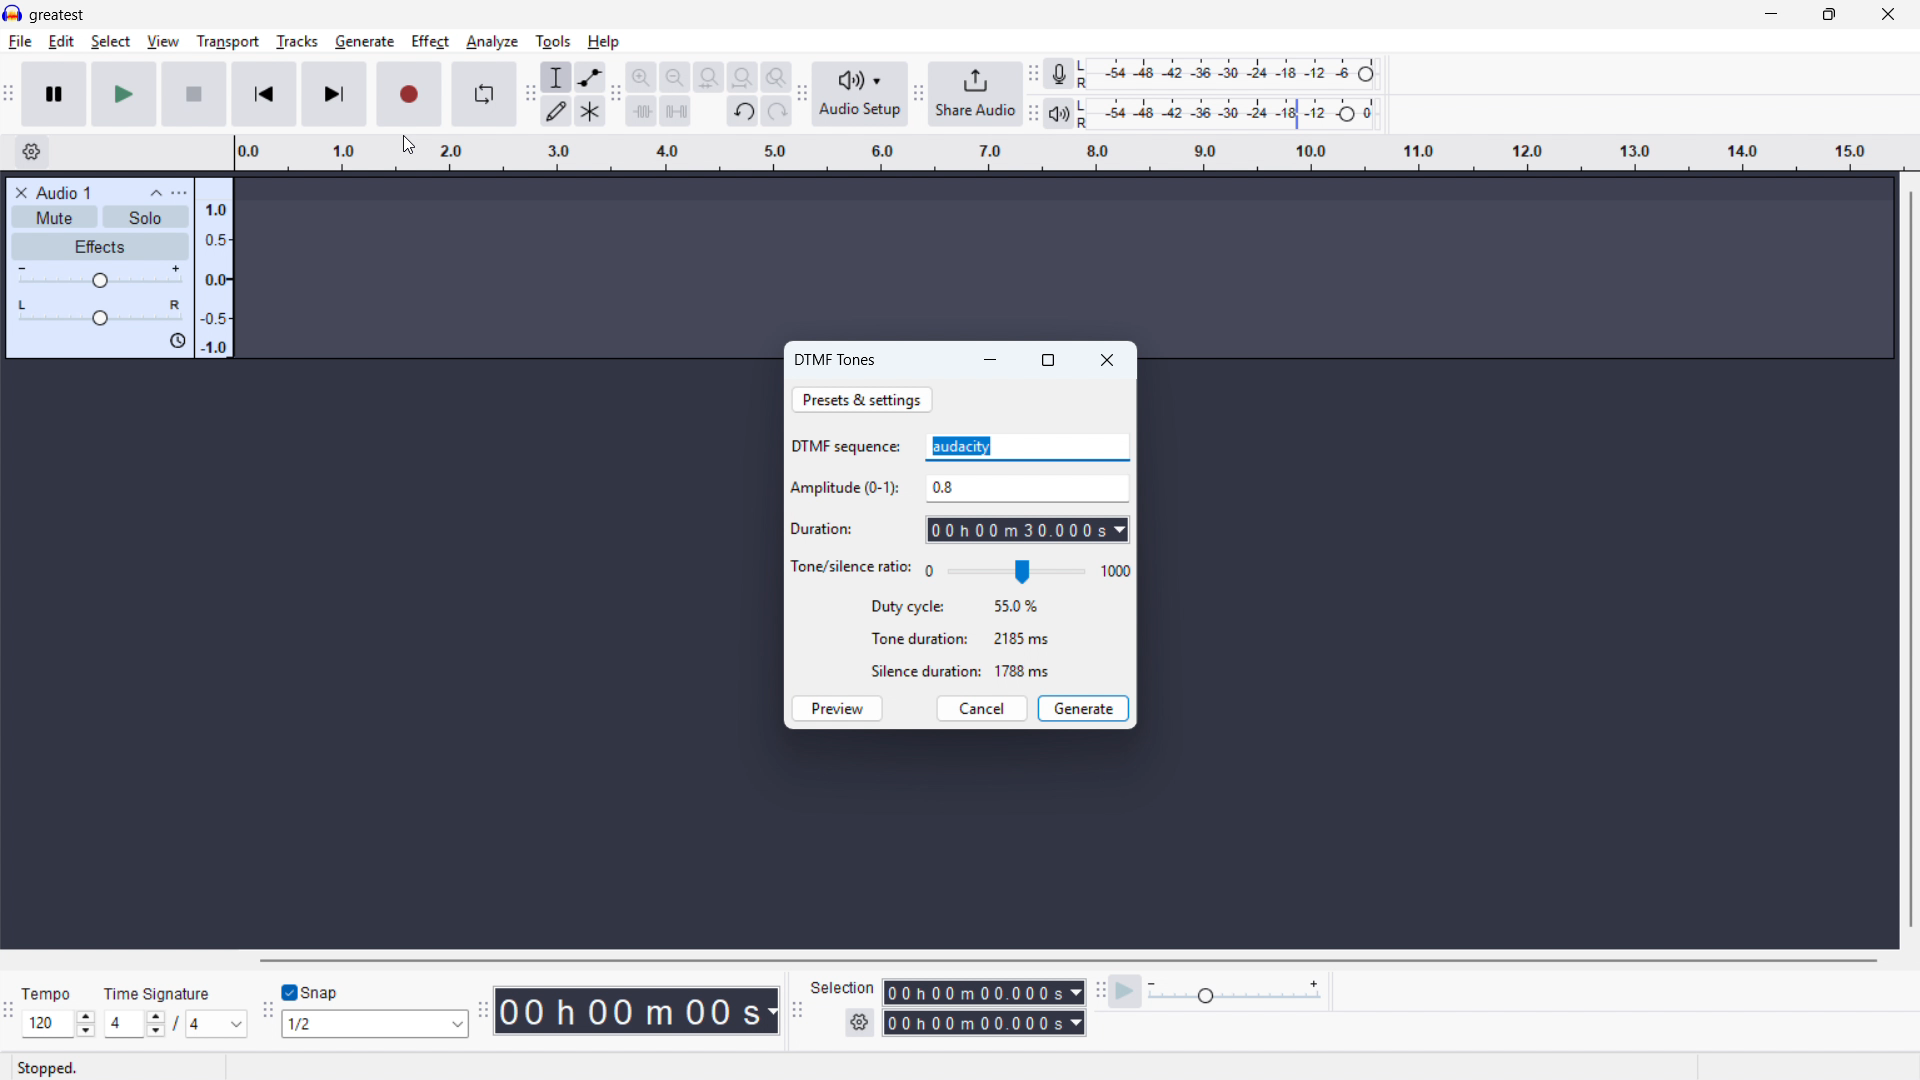 The image size is (1920, 1080). Describe the element at coordinates (824, 529) in the screenshot. I see `duration` at that location.